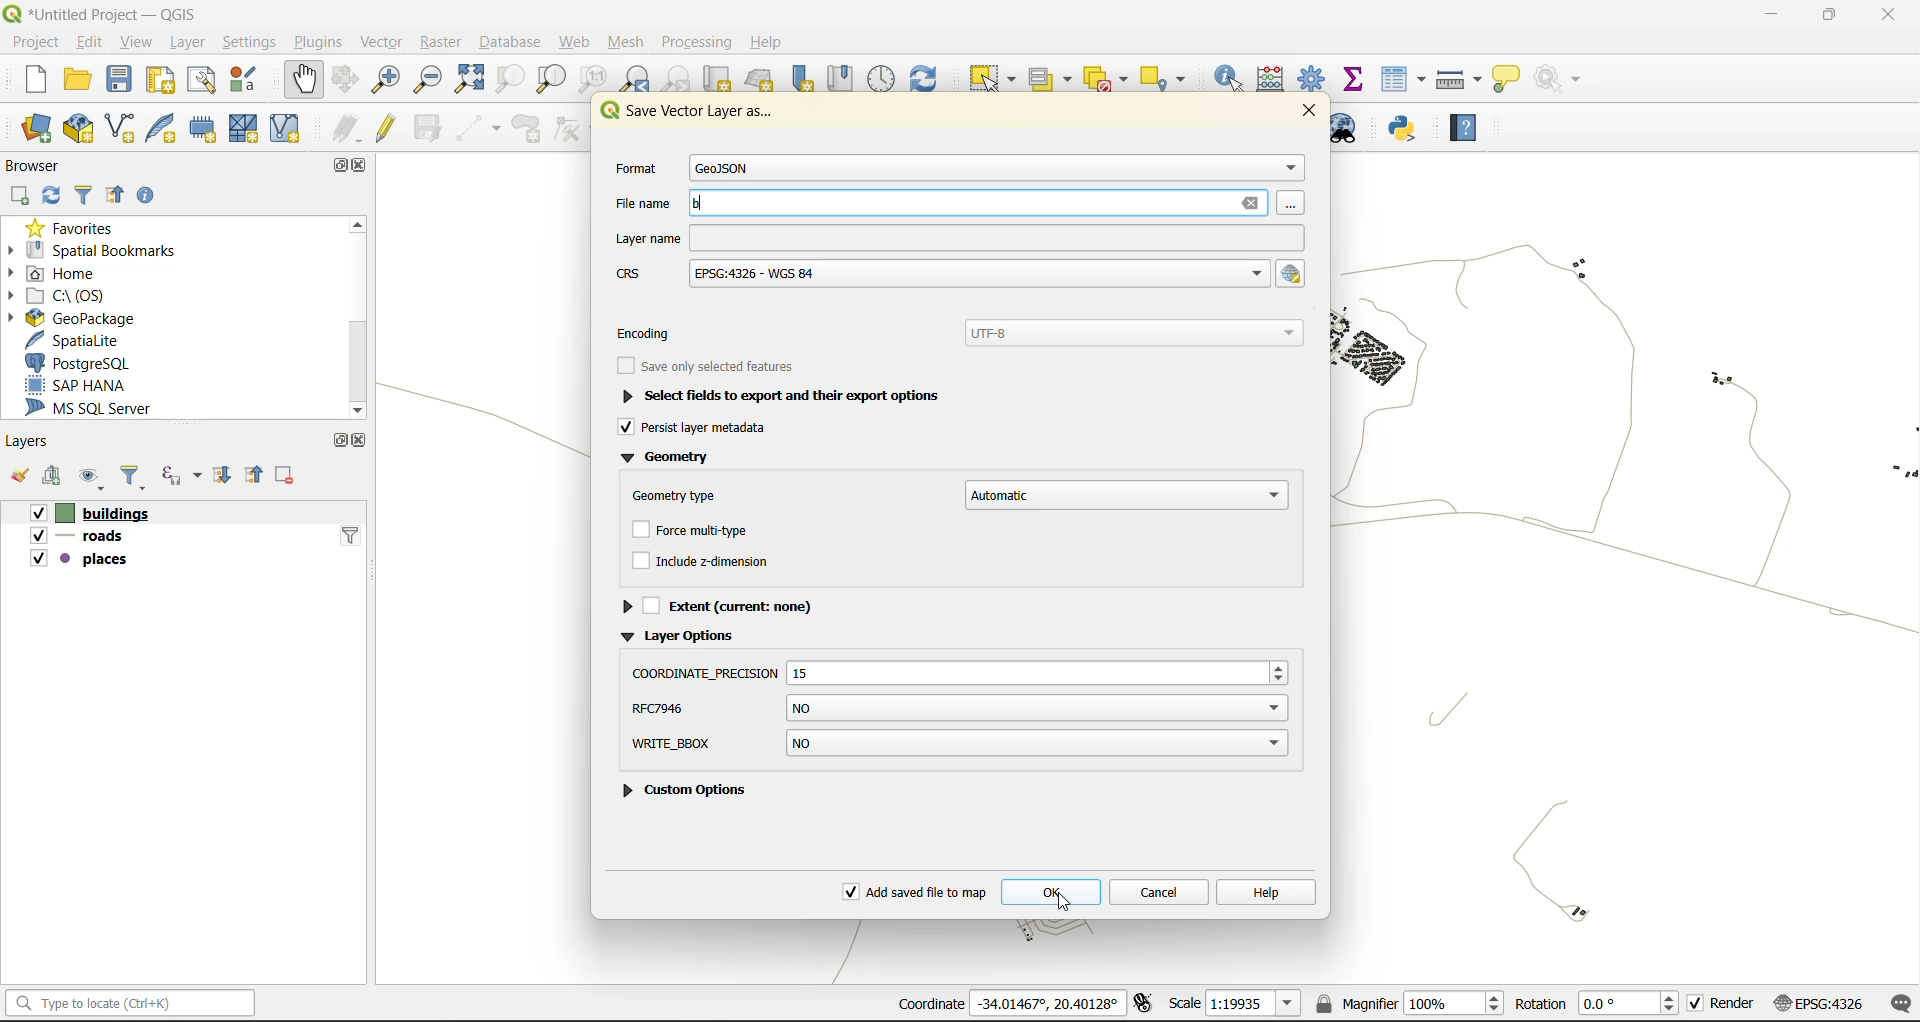 The height and width of the screenshot is (1022, 1920). Describe the element at coordinates (762, 82) in the screenshot. I see `new 3d map view` at that location.